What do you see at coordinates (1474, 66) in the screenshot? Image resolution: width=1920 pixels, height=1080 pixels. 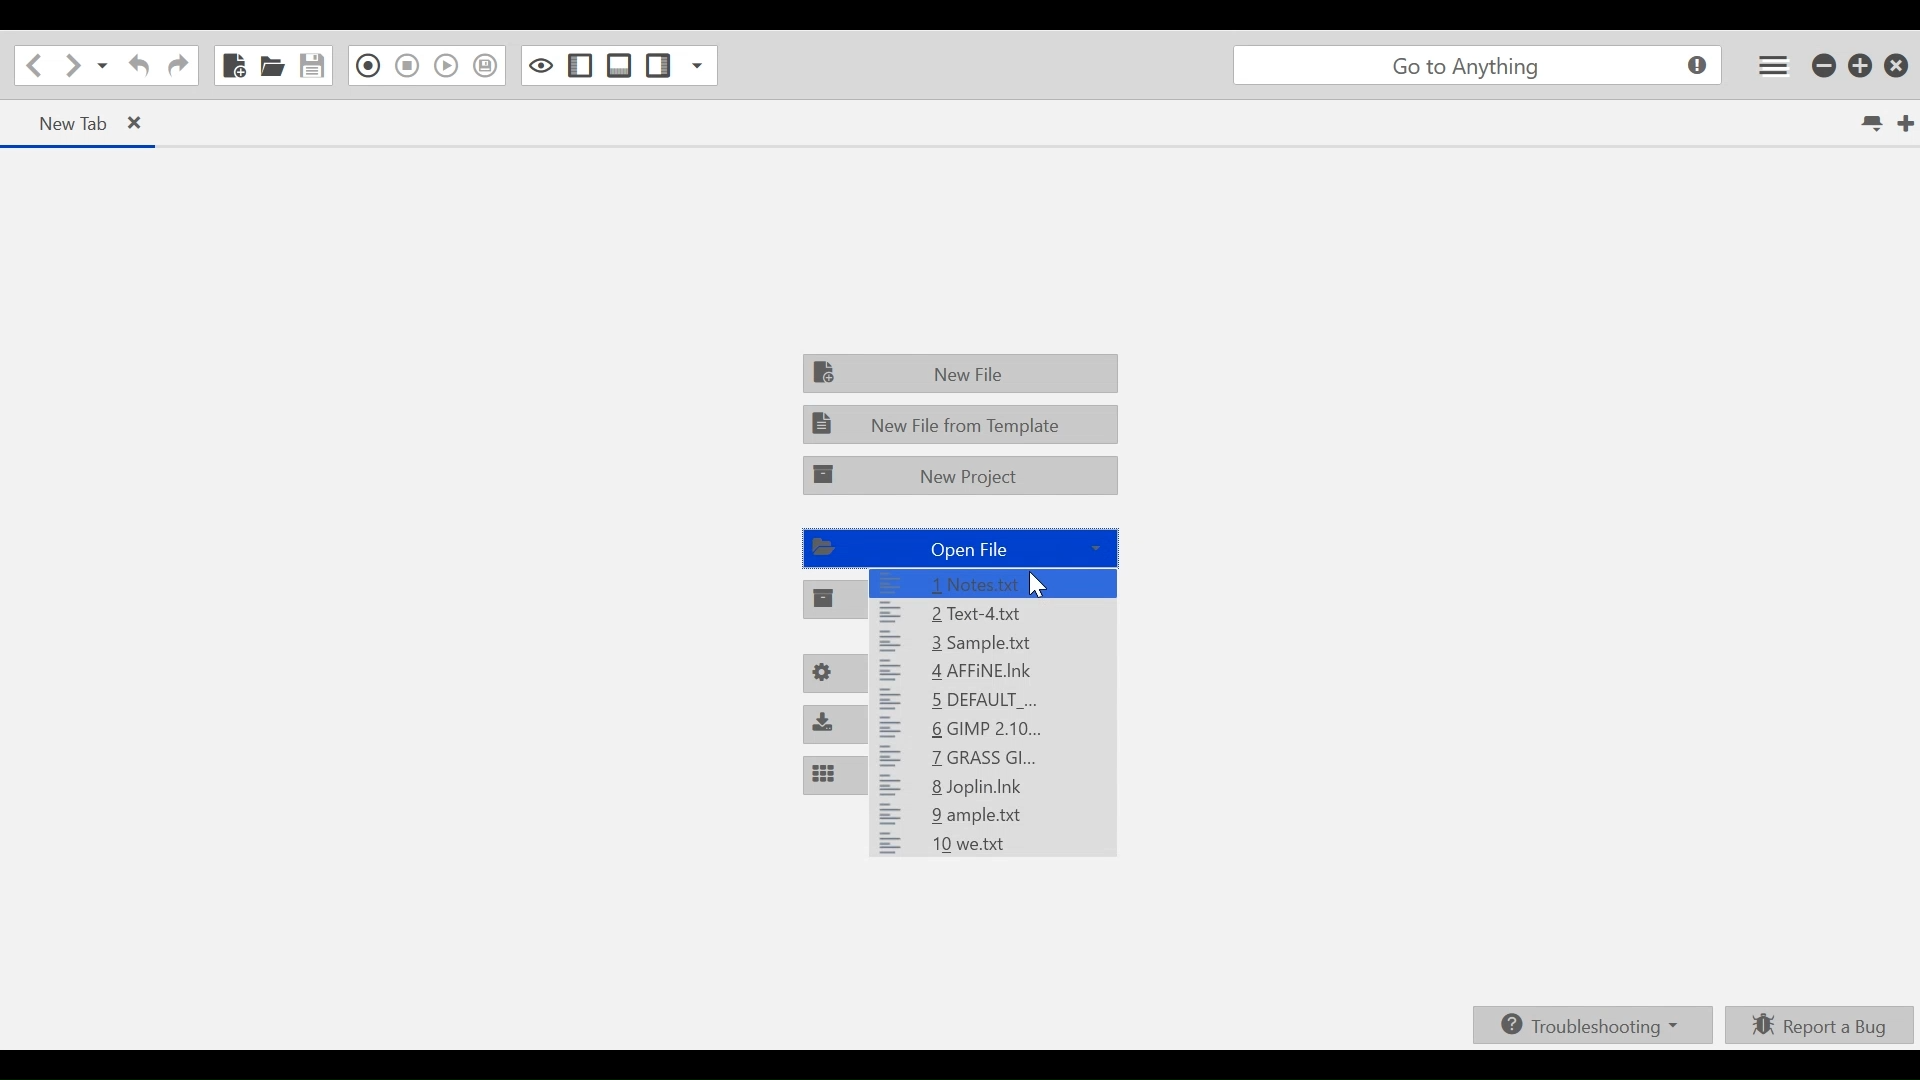 I see `go to anything` at bounding box center [1474, 66].